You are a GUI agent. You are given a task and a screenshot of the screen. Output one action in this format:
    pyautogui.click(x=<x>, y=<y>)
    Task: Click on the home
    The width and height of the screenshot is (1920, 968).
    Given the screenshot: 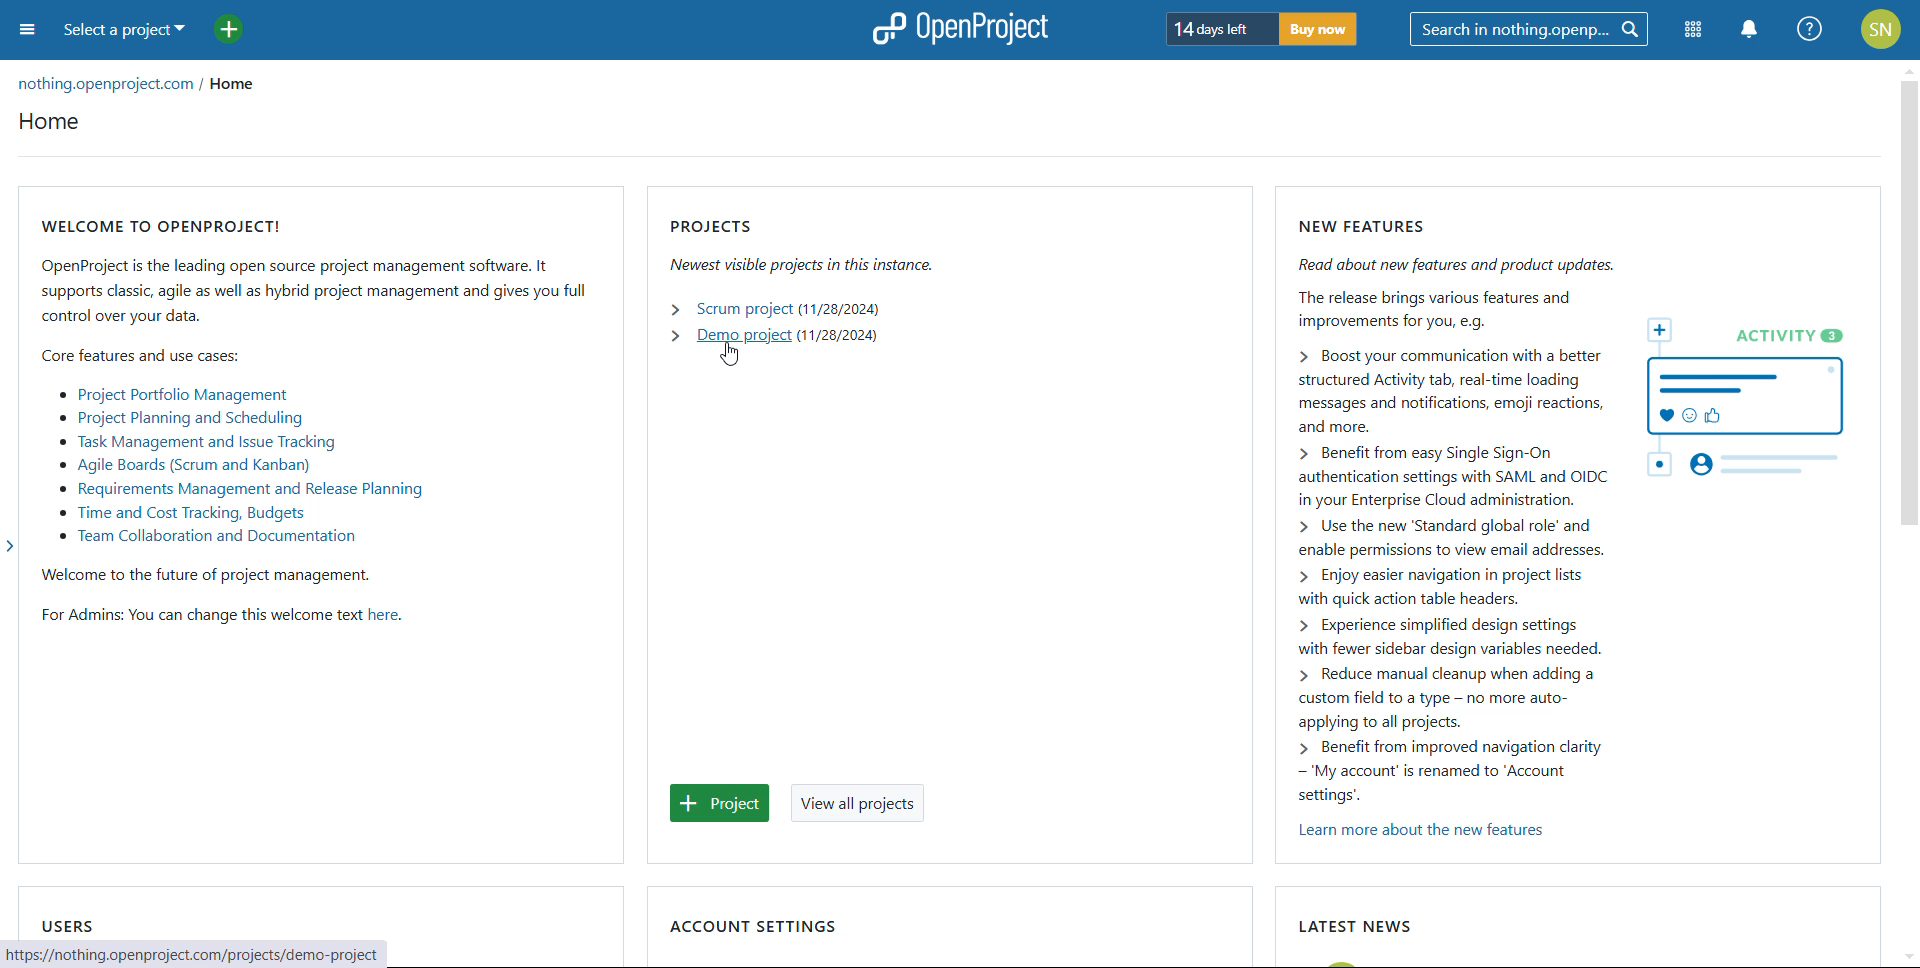 What is the action you would take?
    pyautogui.click(x=236, y=80)
    